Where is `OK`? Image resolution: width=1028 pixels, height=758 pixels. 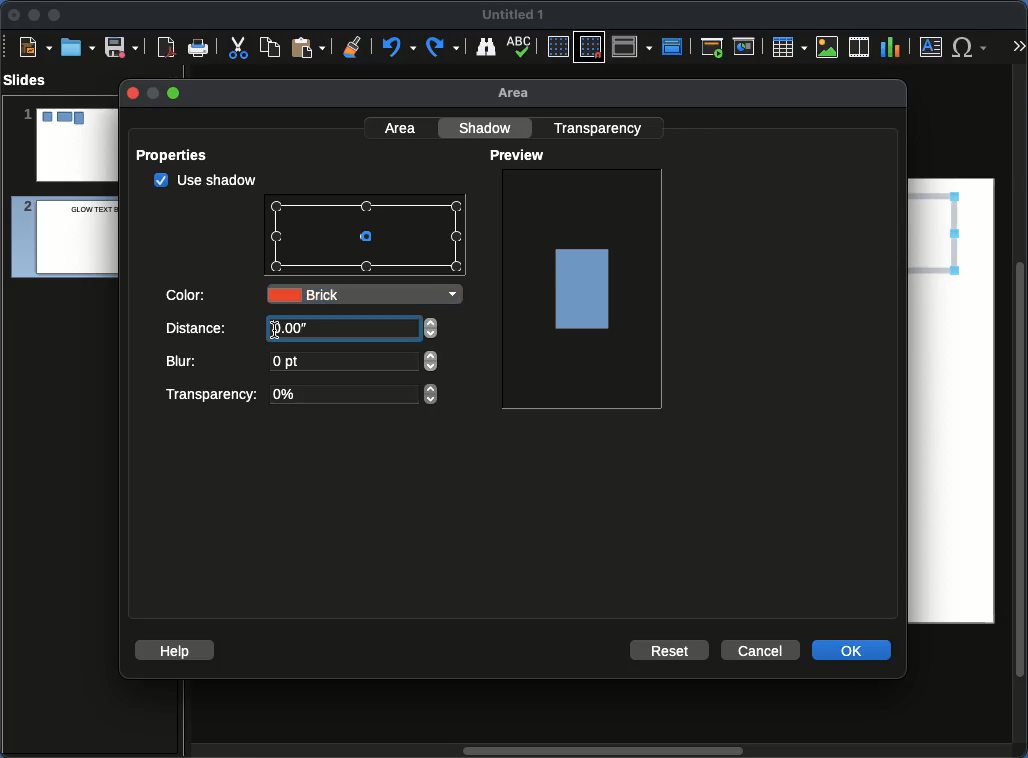 OK is located at coordinates (853, 649).